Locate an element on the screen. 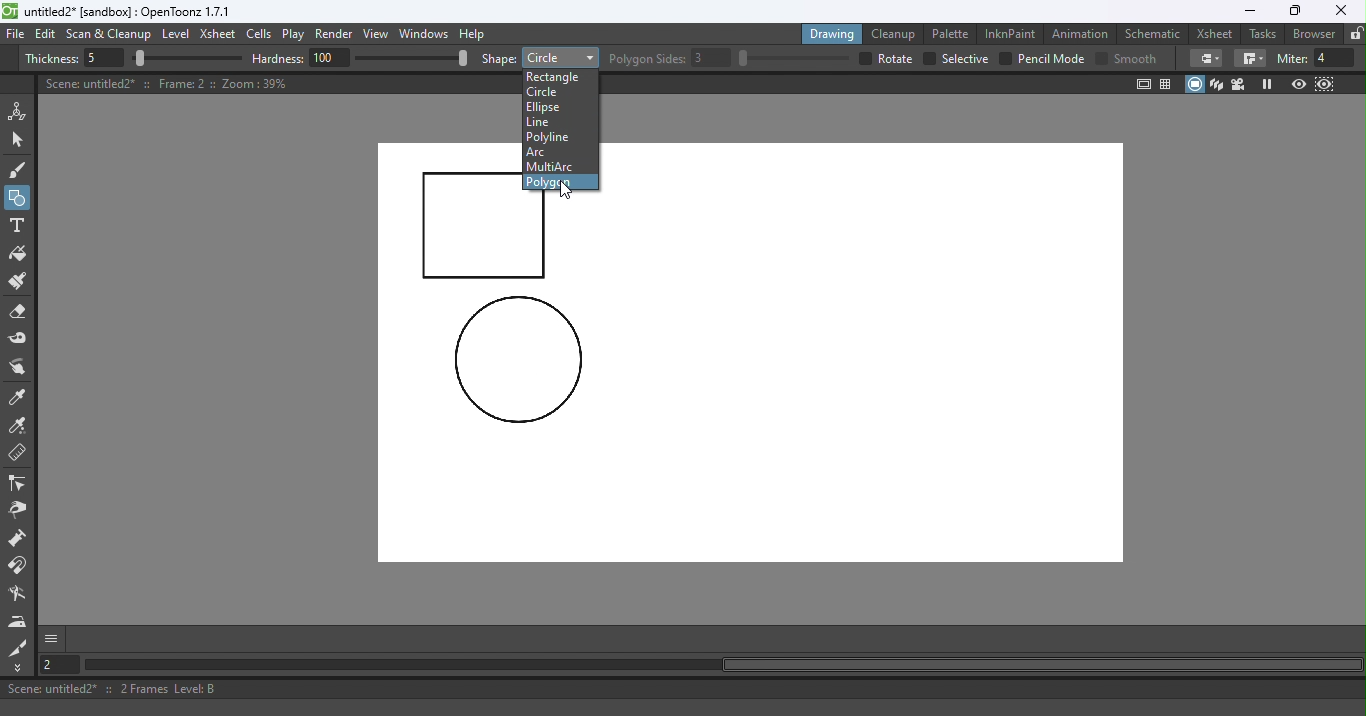 The image size is (1366, 716). shape is located at coordinates (499, 60).